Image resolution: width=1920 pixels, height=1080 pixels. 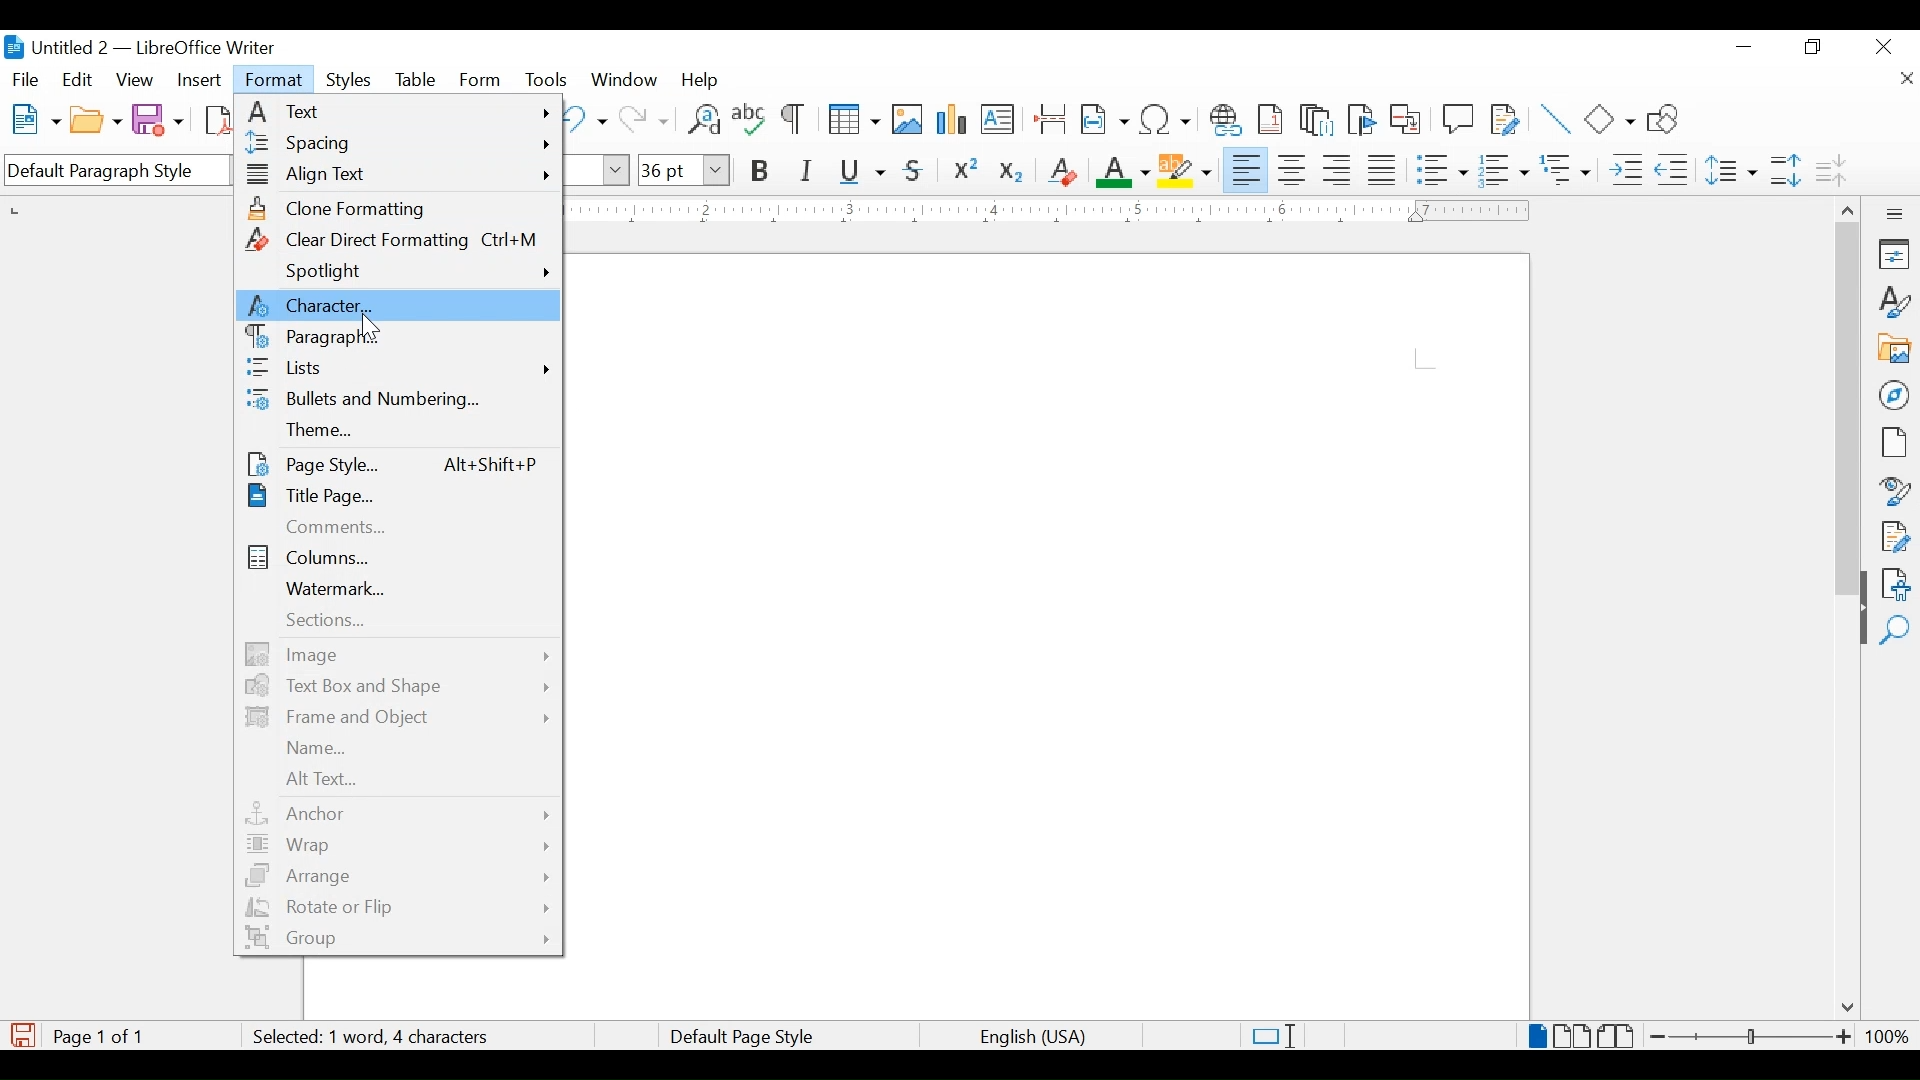 What do you see at coordinates (276, 80) in the screenshot?
I see `format highlighted` at bounding box center [276, 80].